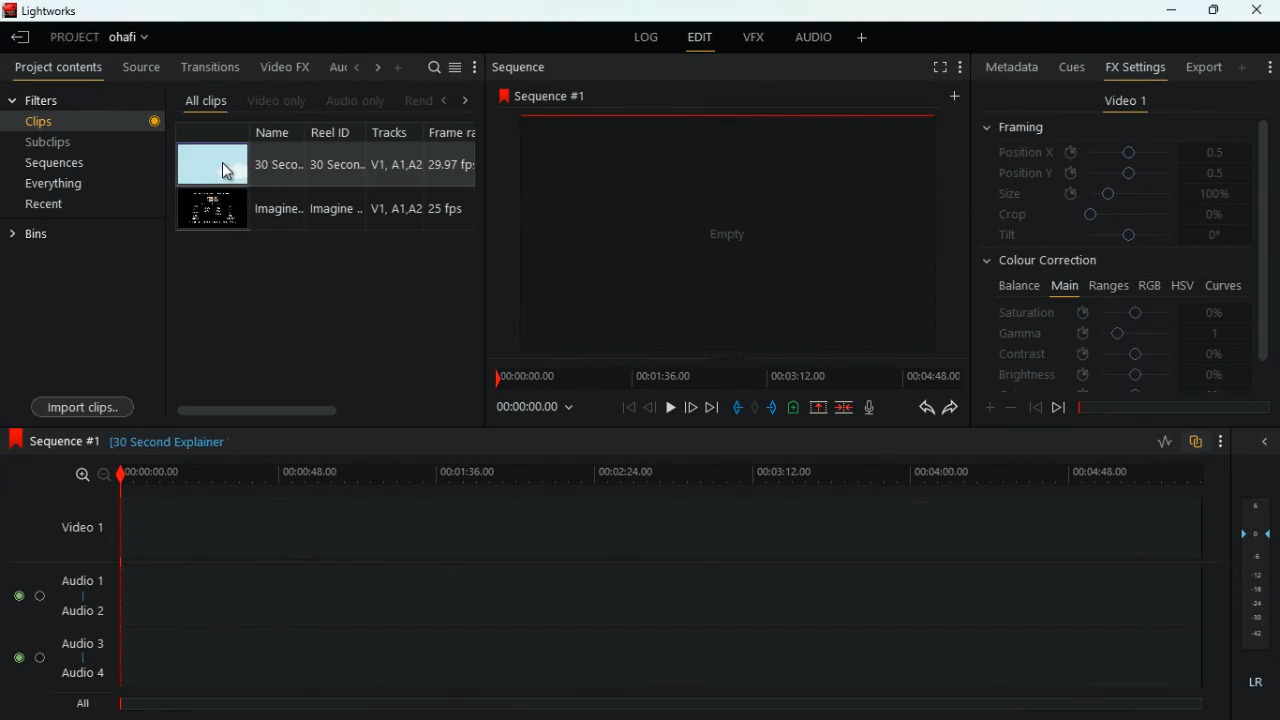 The width and height of the screenshot is (1280, 720). What do you see at coordinates (1243, 67) in the screenshot?
I see `more` at bounding box center [1243, 67].